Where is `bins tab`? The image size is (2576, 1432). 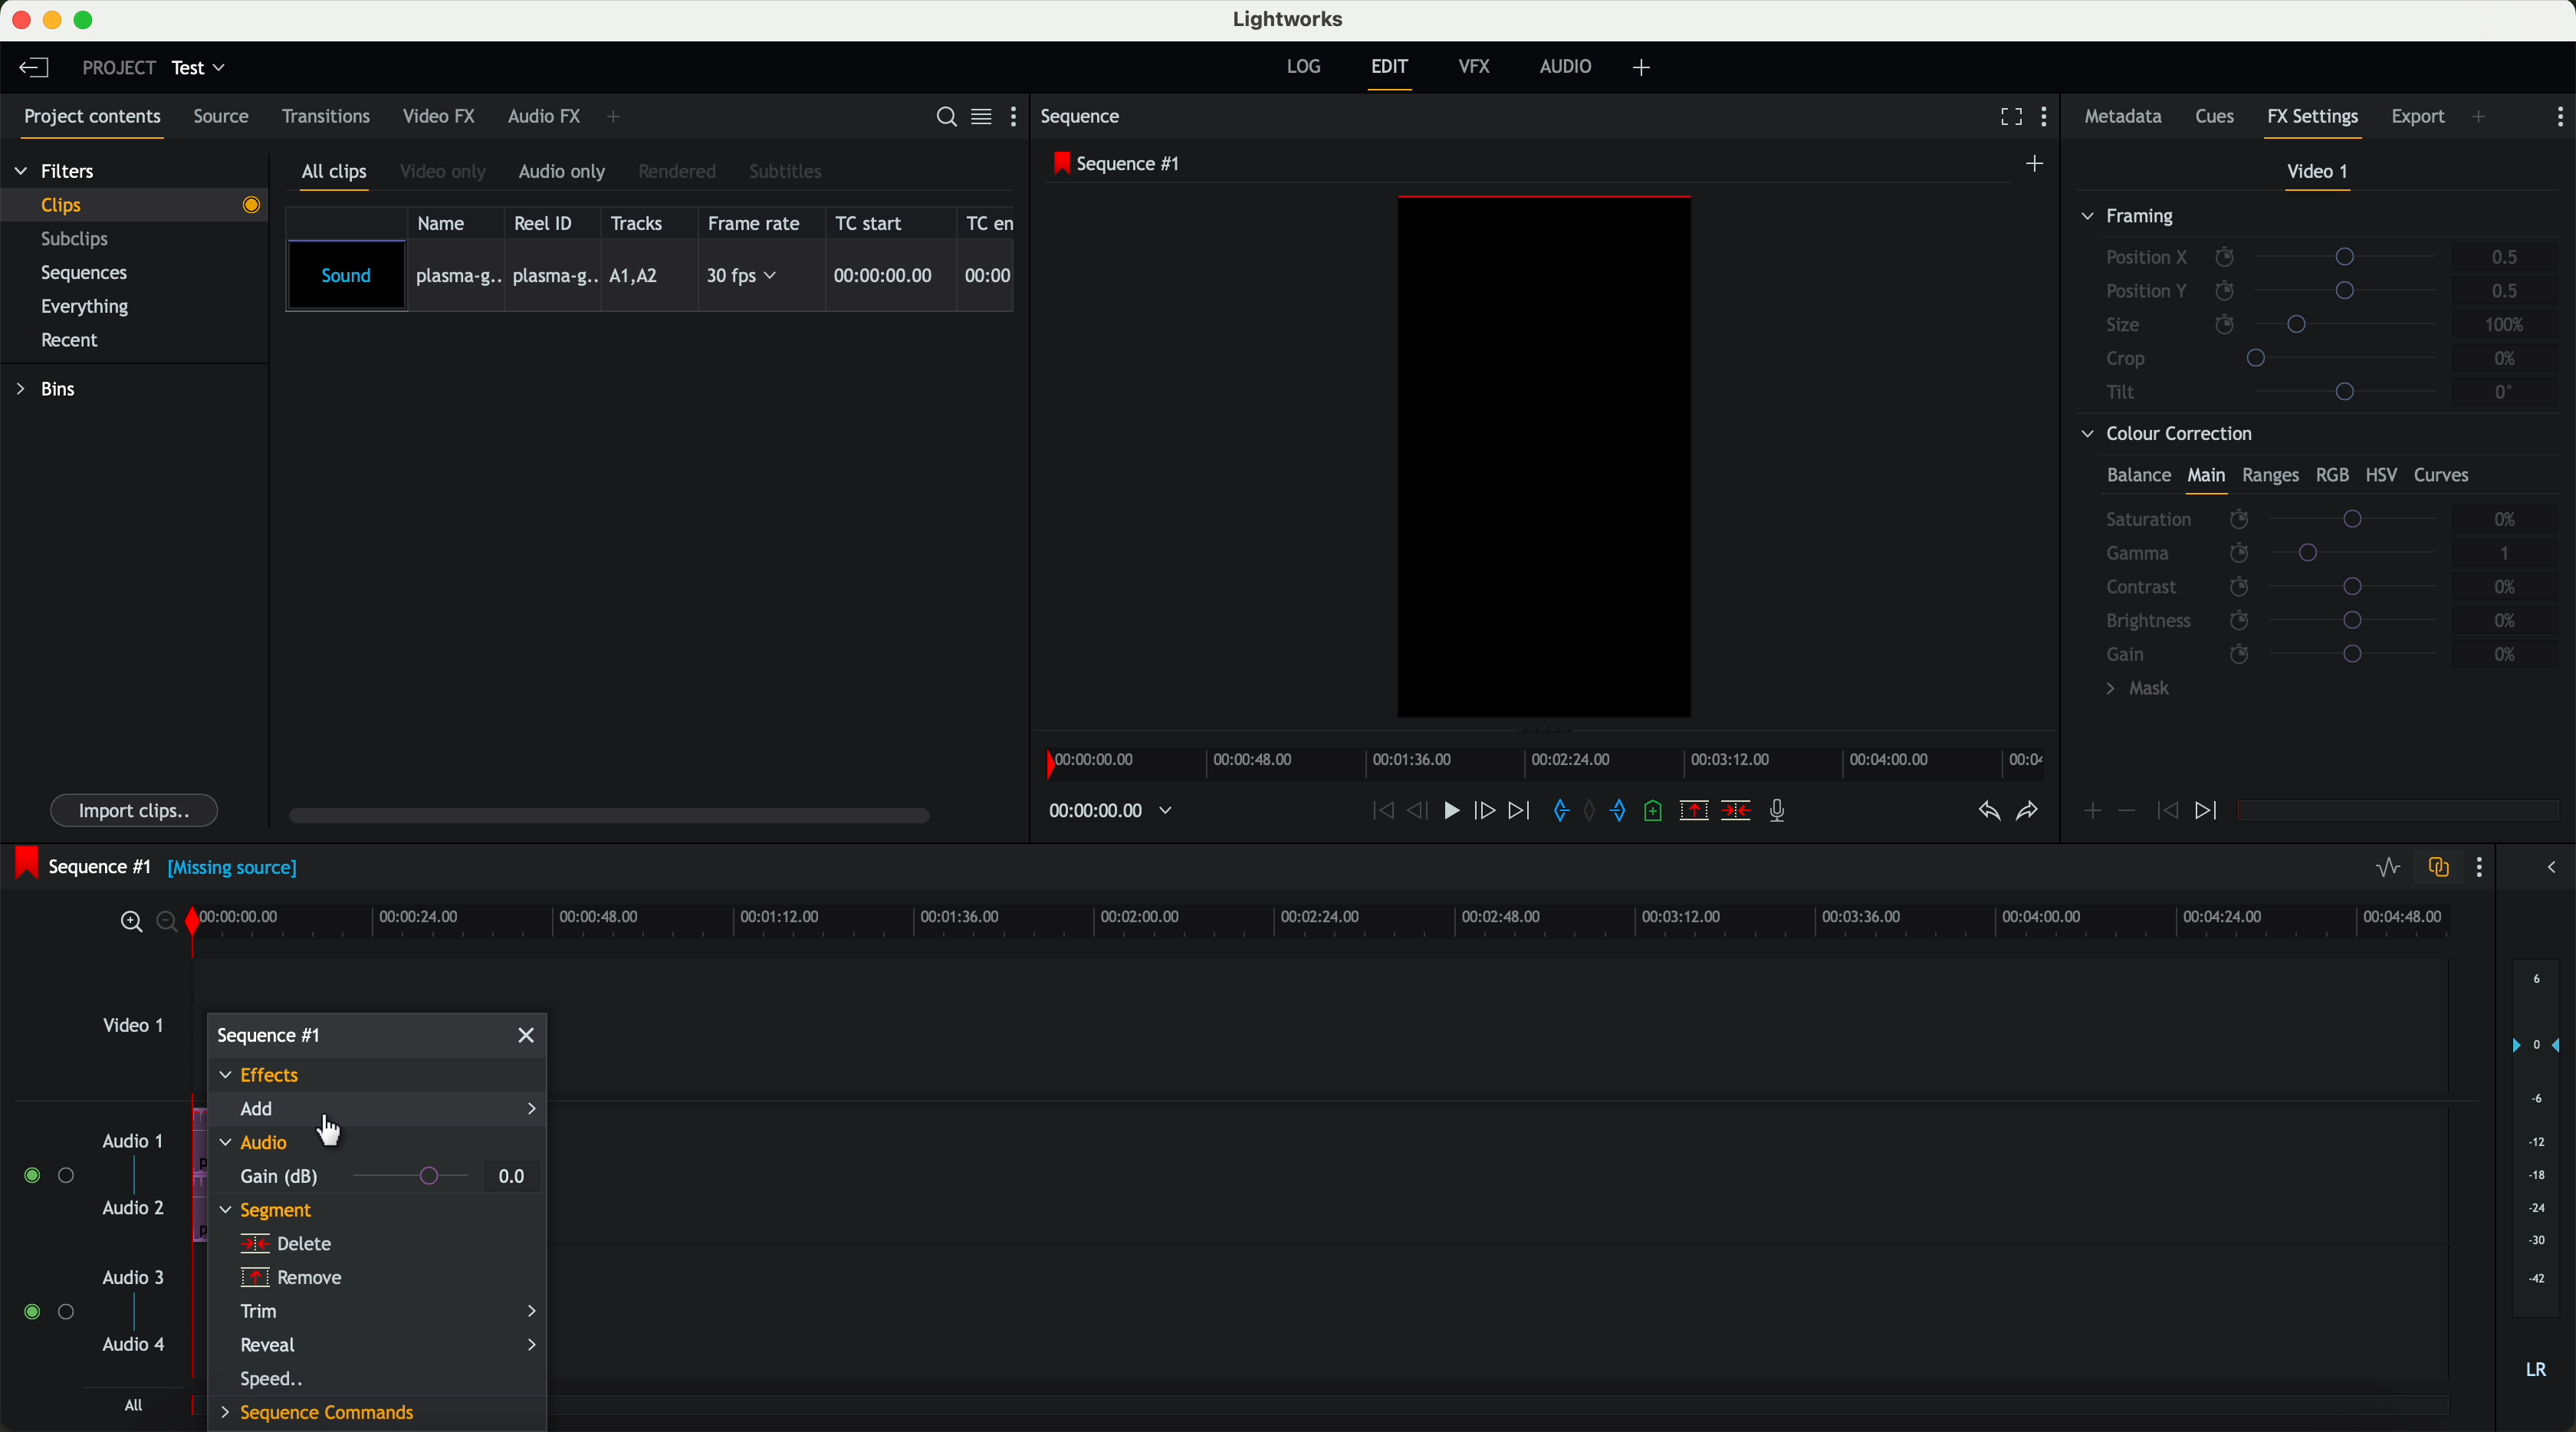
bins tab is located at coordinates (53, 392).